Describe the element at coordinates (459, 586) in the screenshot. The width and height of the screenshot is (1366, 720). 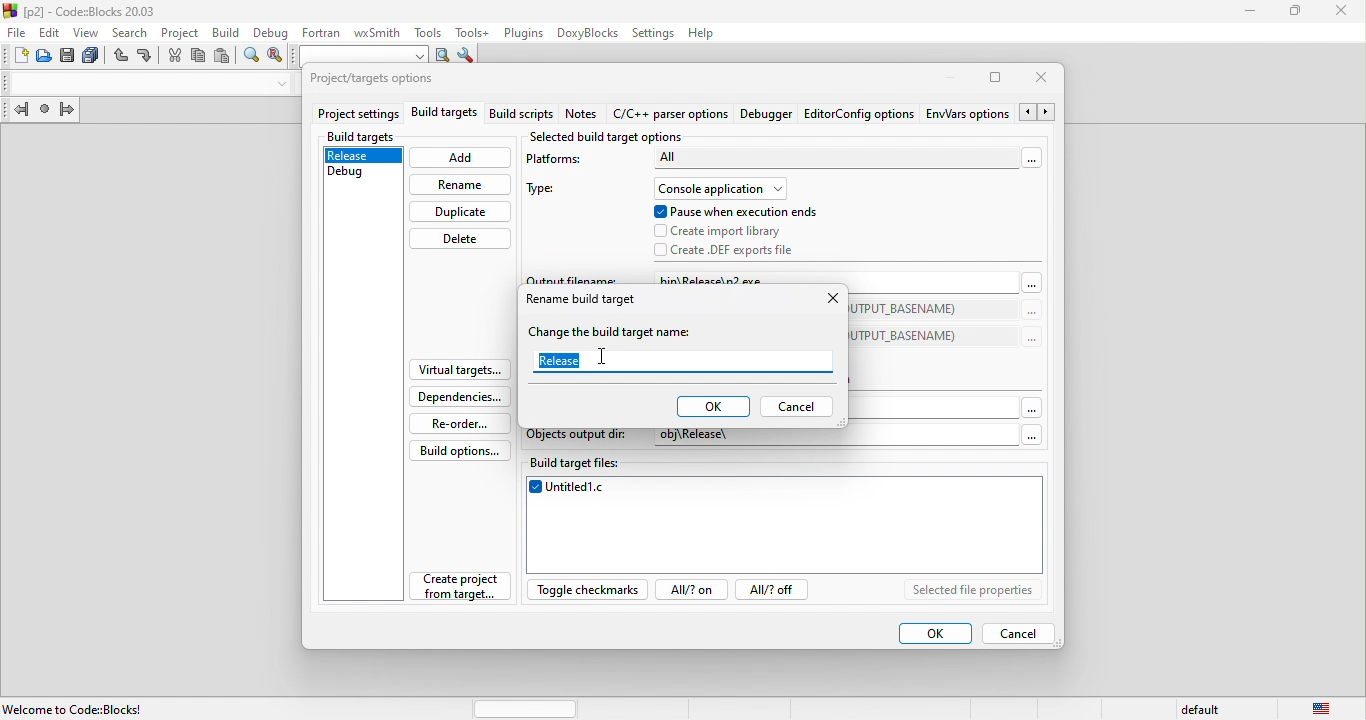
I see `create project from target` at that location.